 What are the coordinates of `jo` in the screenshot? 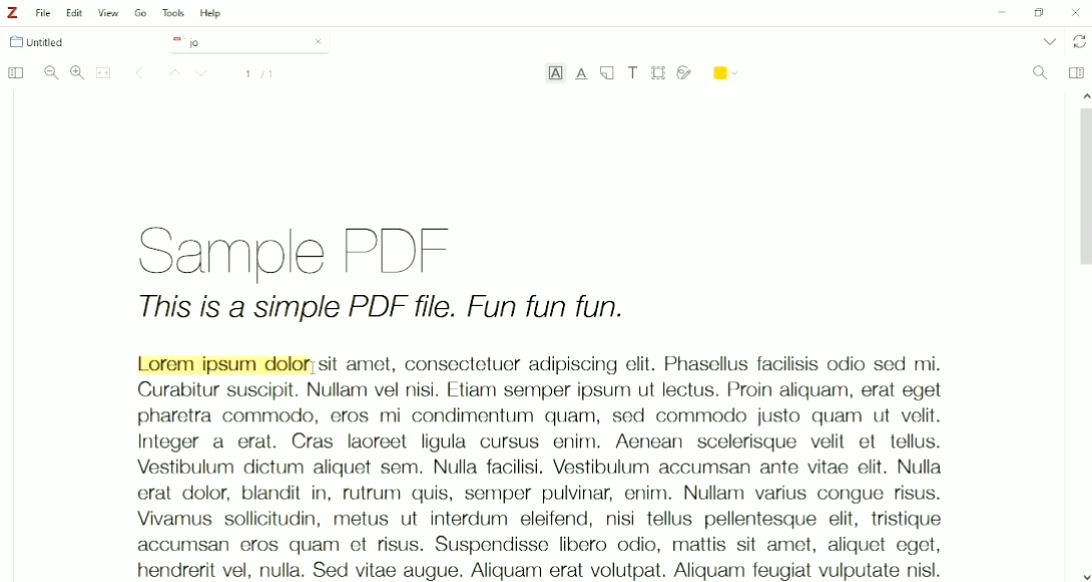 It's located at (234, 43).